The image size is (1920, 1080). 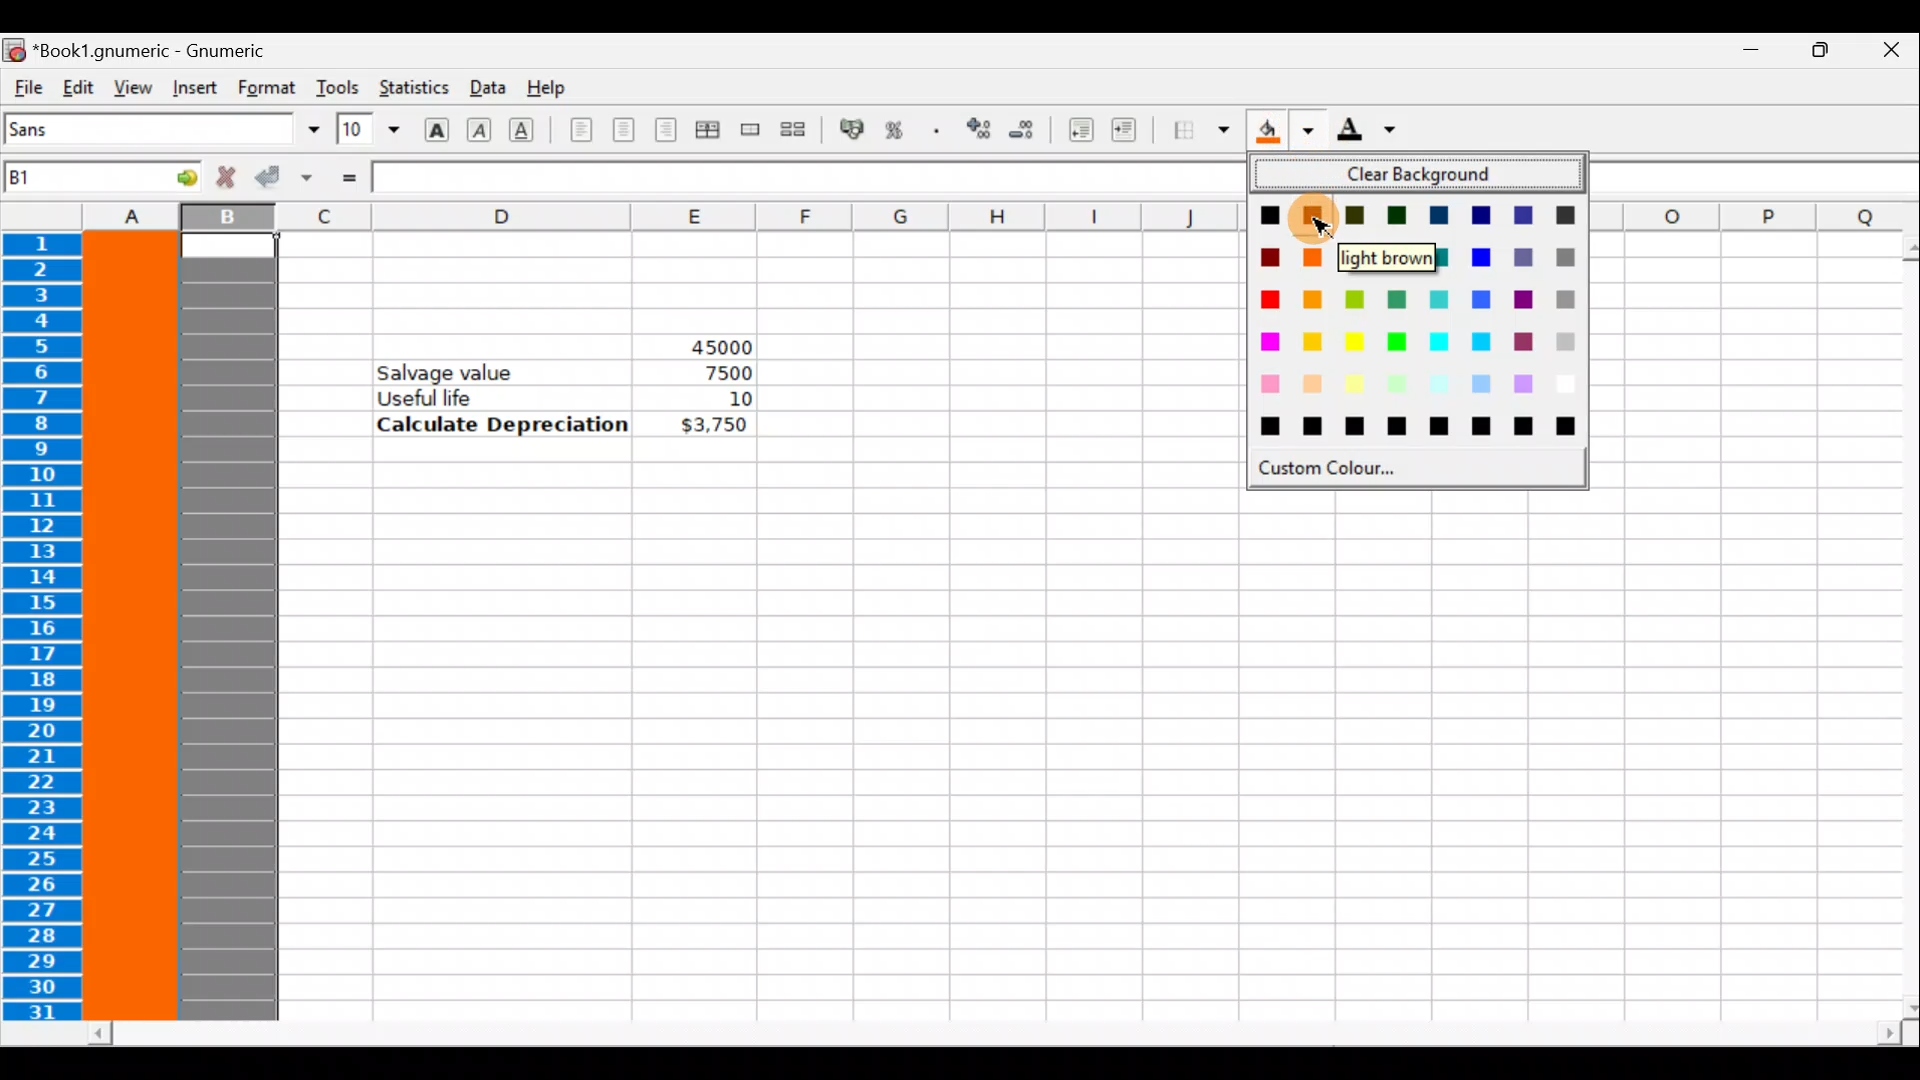 I want to click on Split merged range of cells, so click(x=794, y=128).